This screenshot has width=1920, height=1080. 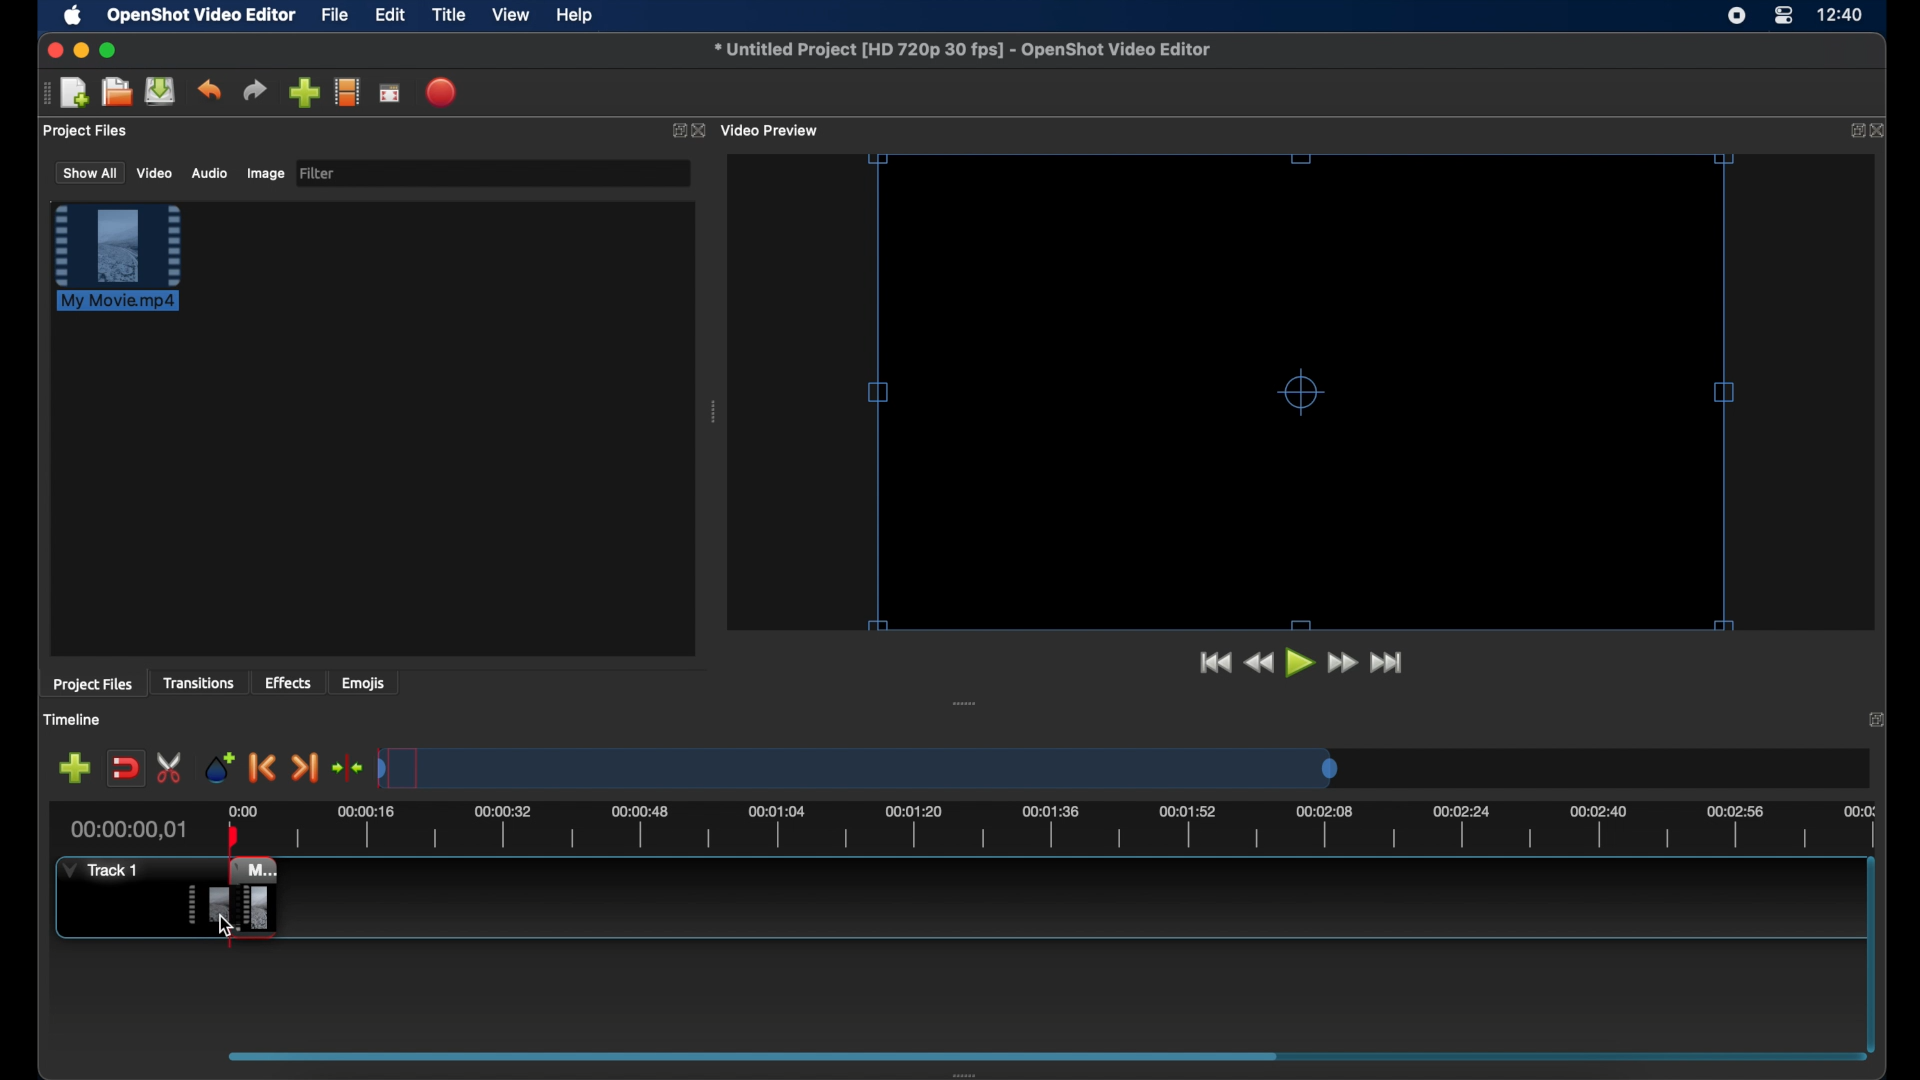 I want to click on 0.00, so click(x=240, y=808).